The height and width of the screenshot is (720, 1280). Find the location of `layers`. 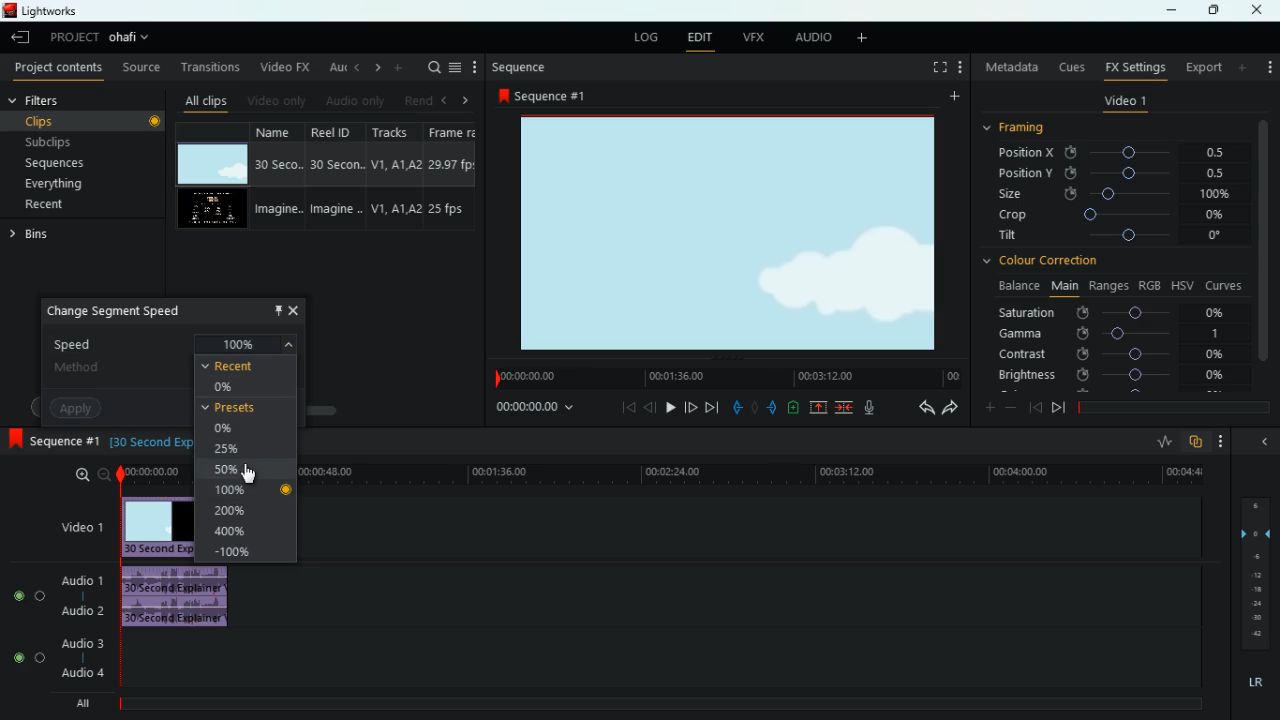

layers is located at coordinates (1253, 570).